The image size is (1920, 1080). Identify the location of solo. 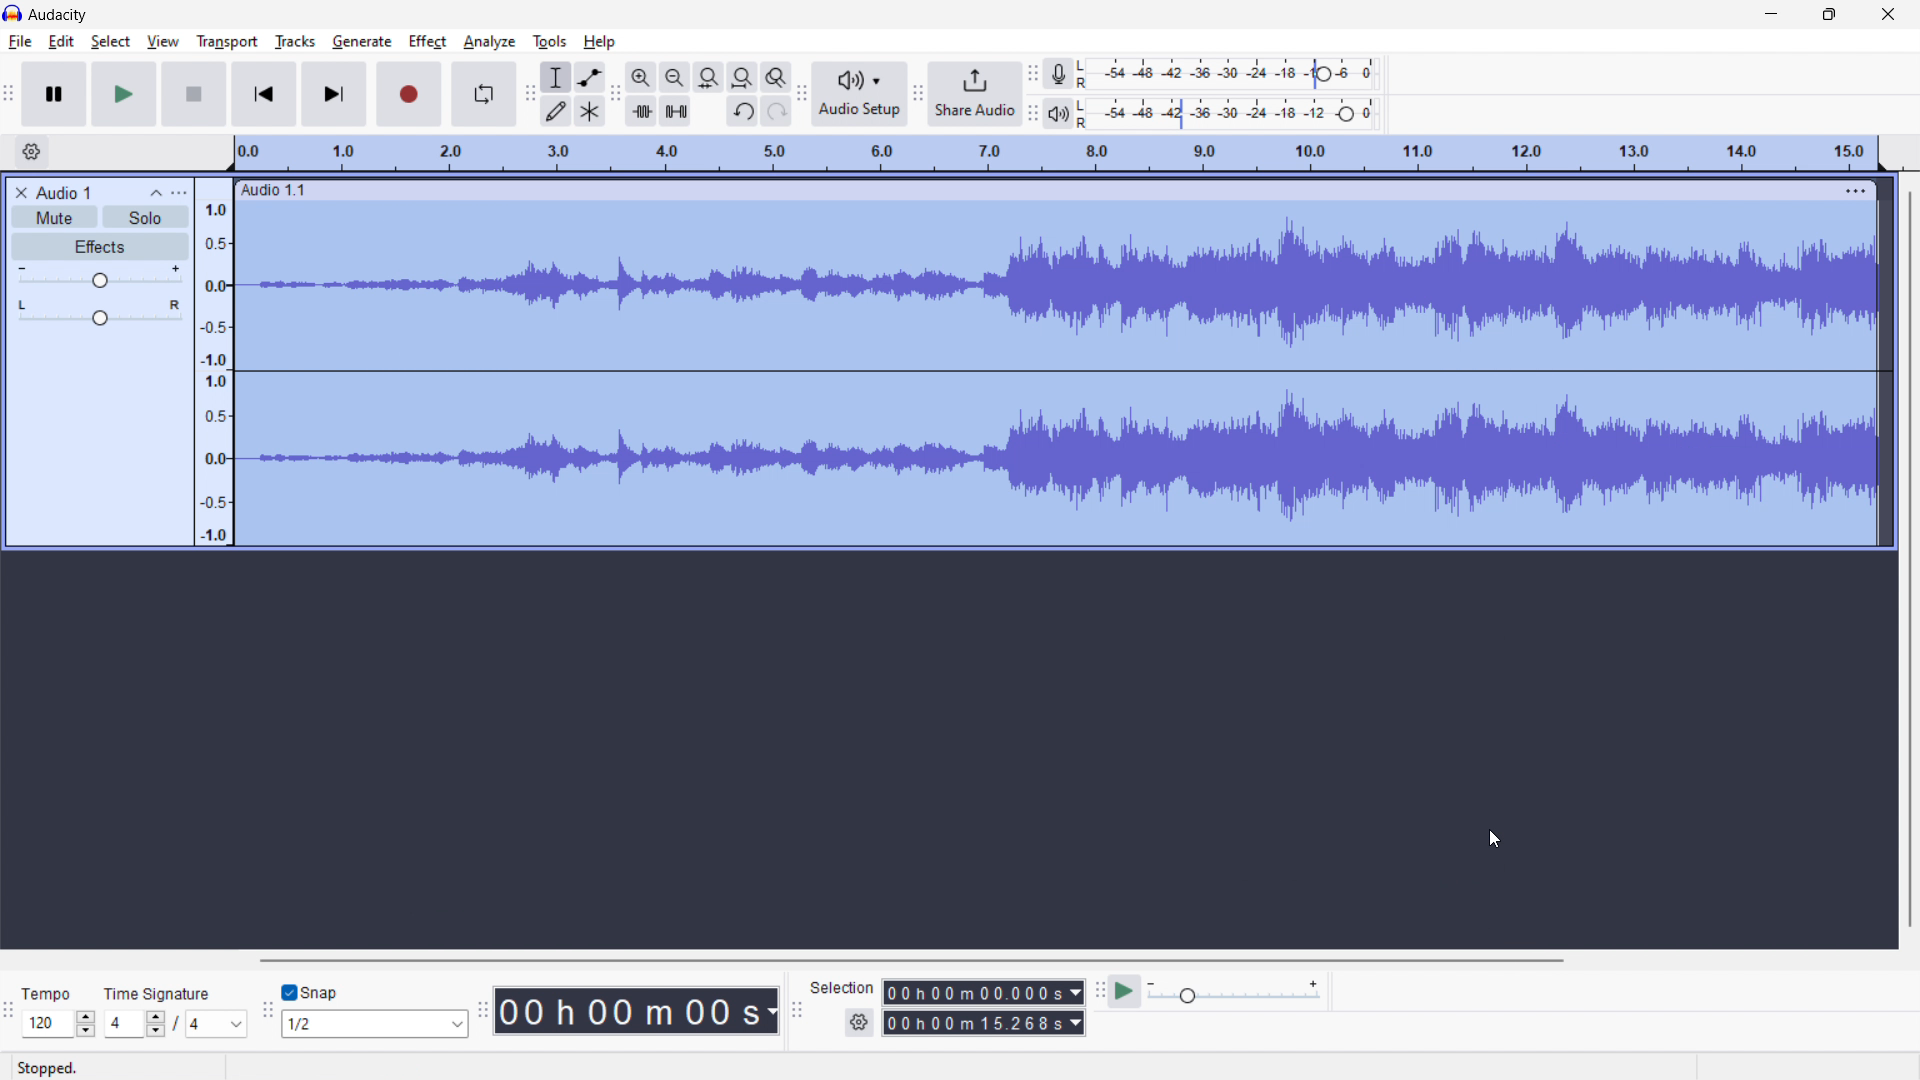
(145, 217).